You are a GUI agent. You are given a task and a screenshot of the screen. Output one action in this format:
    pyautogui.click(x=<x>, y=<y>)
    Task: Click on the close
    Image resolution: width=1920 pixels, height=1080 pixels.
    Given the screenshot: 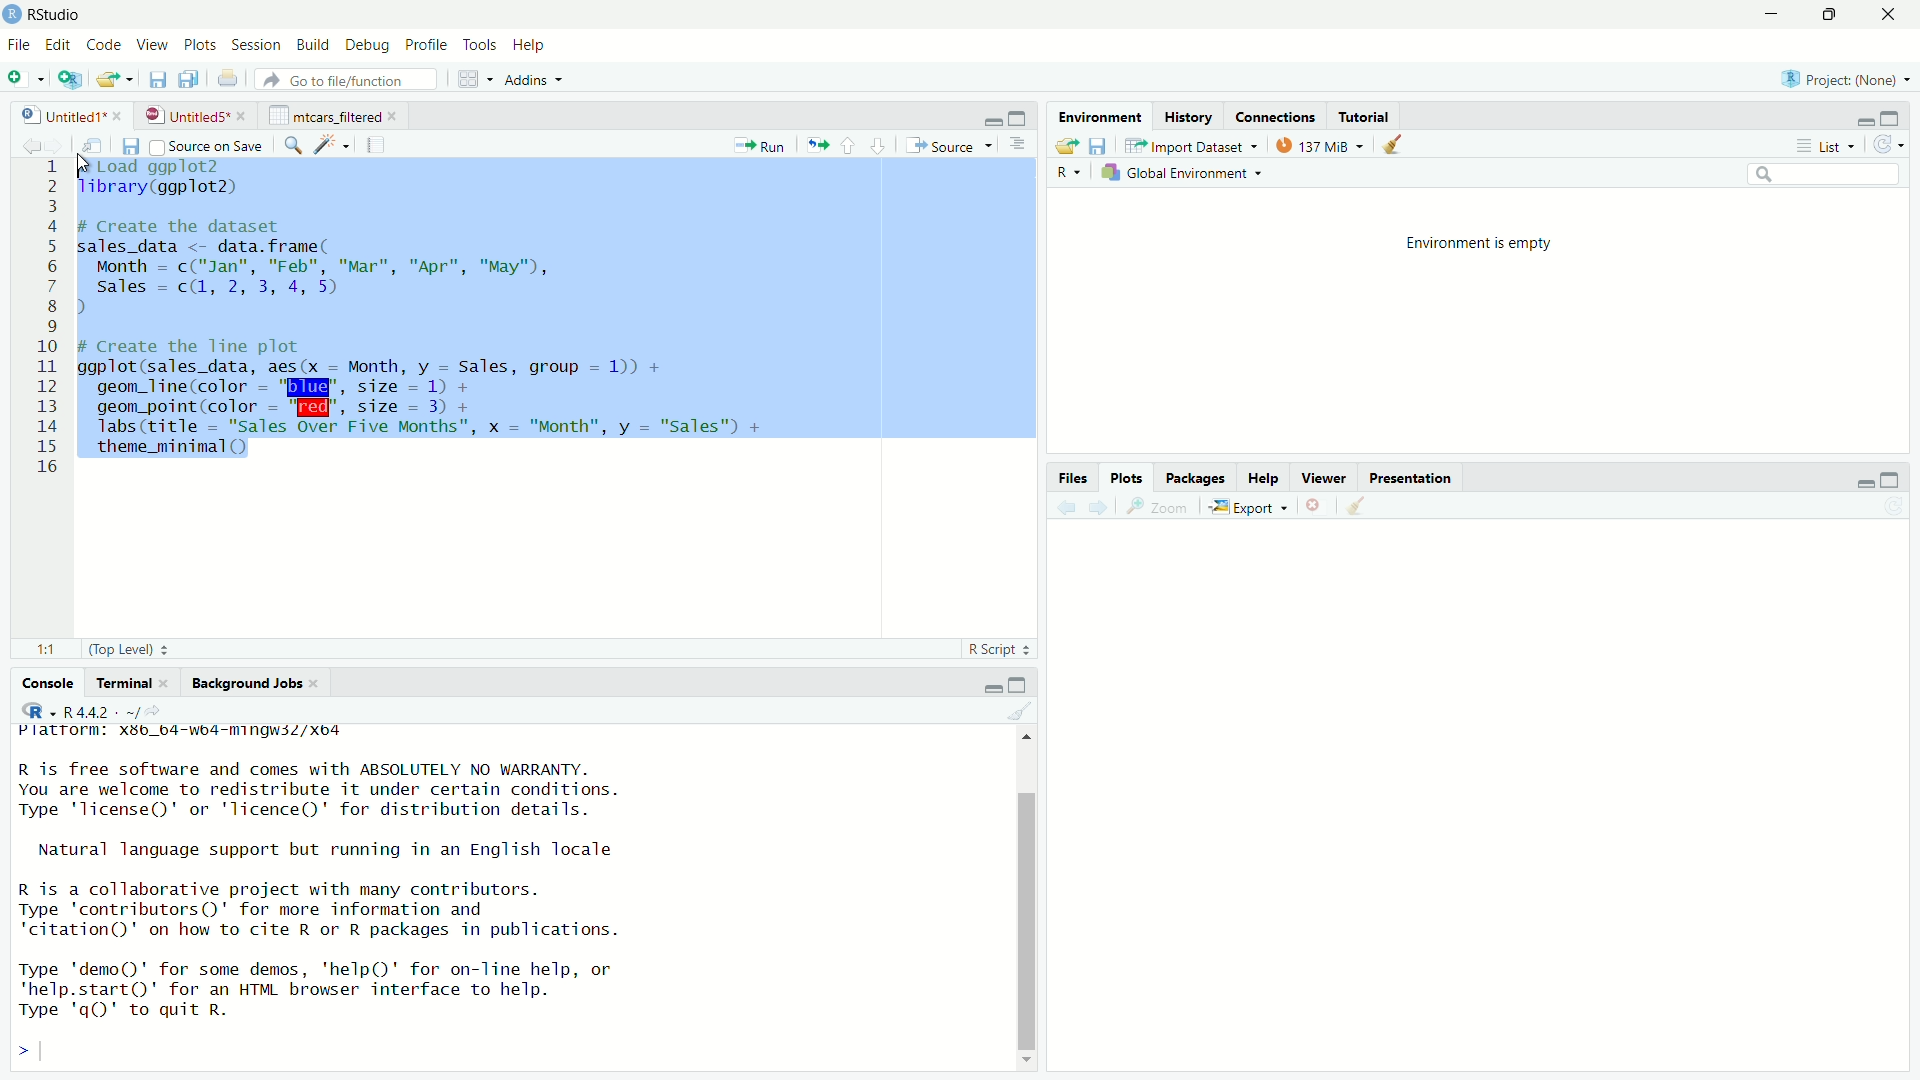 What is the action you would take?
    pyautogui.click(x=118, y=115)
    